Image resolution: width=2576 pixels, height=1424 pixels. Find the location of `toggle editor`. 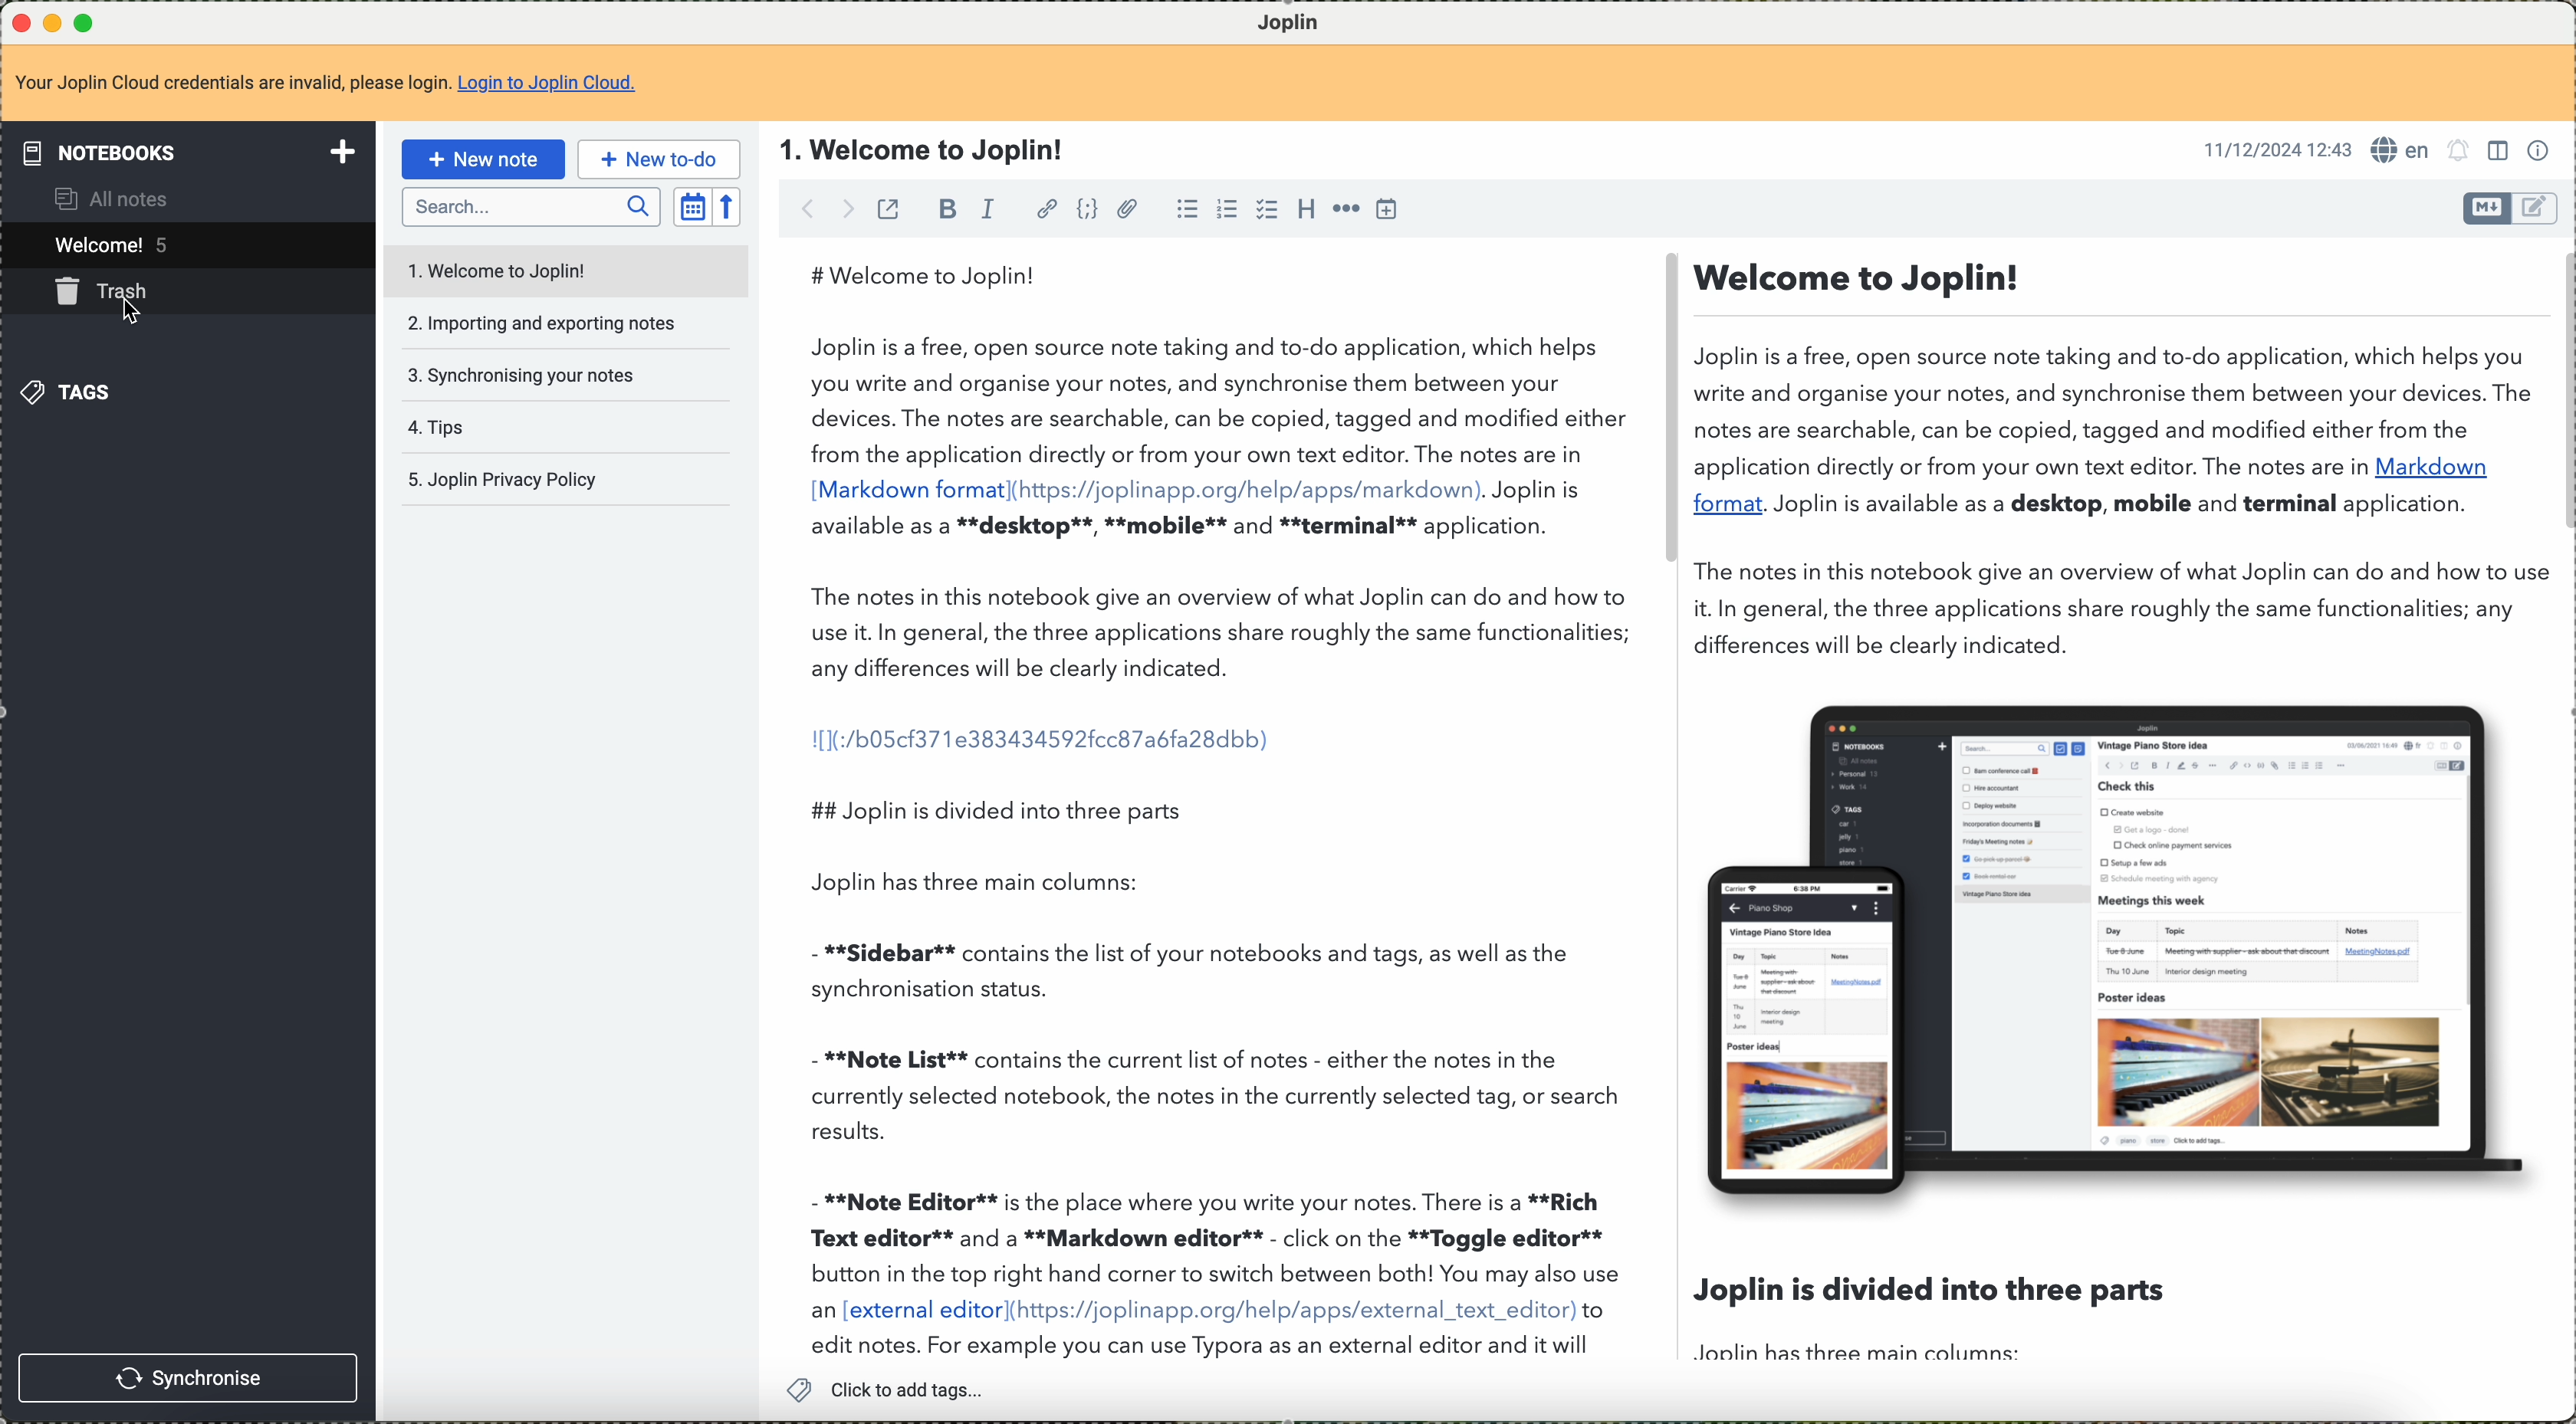

toggle editor is located at coordinates (2537, 207).